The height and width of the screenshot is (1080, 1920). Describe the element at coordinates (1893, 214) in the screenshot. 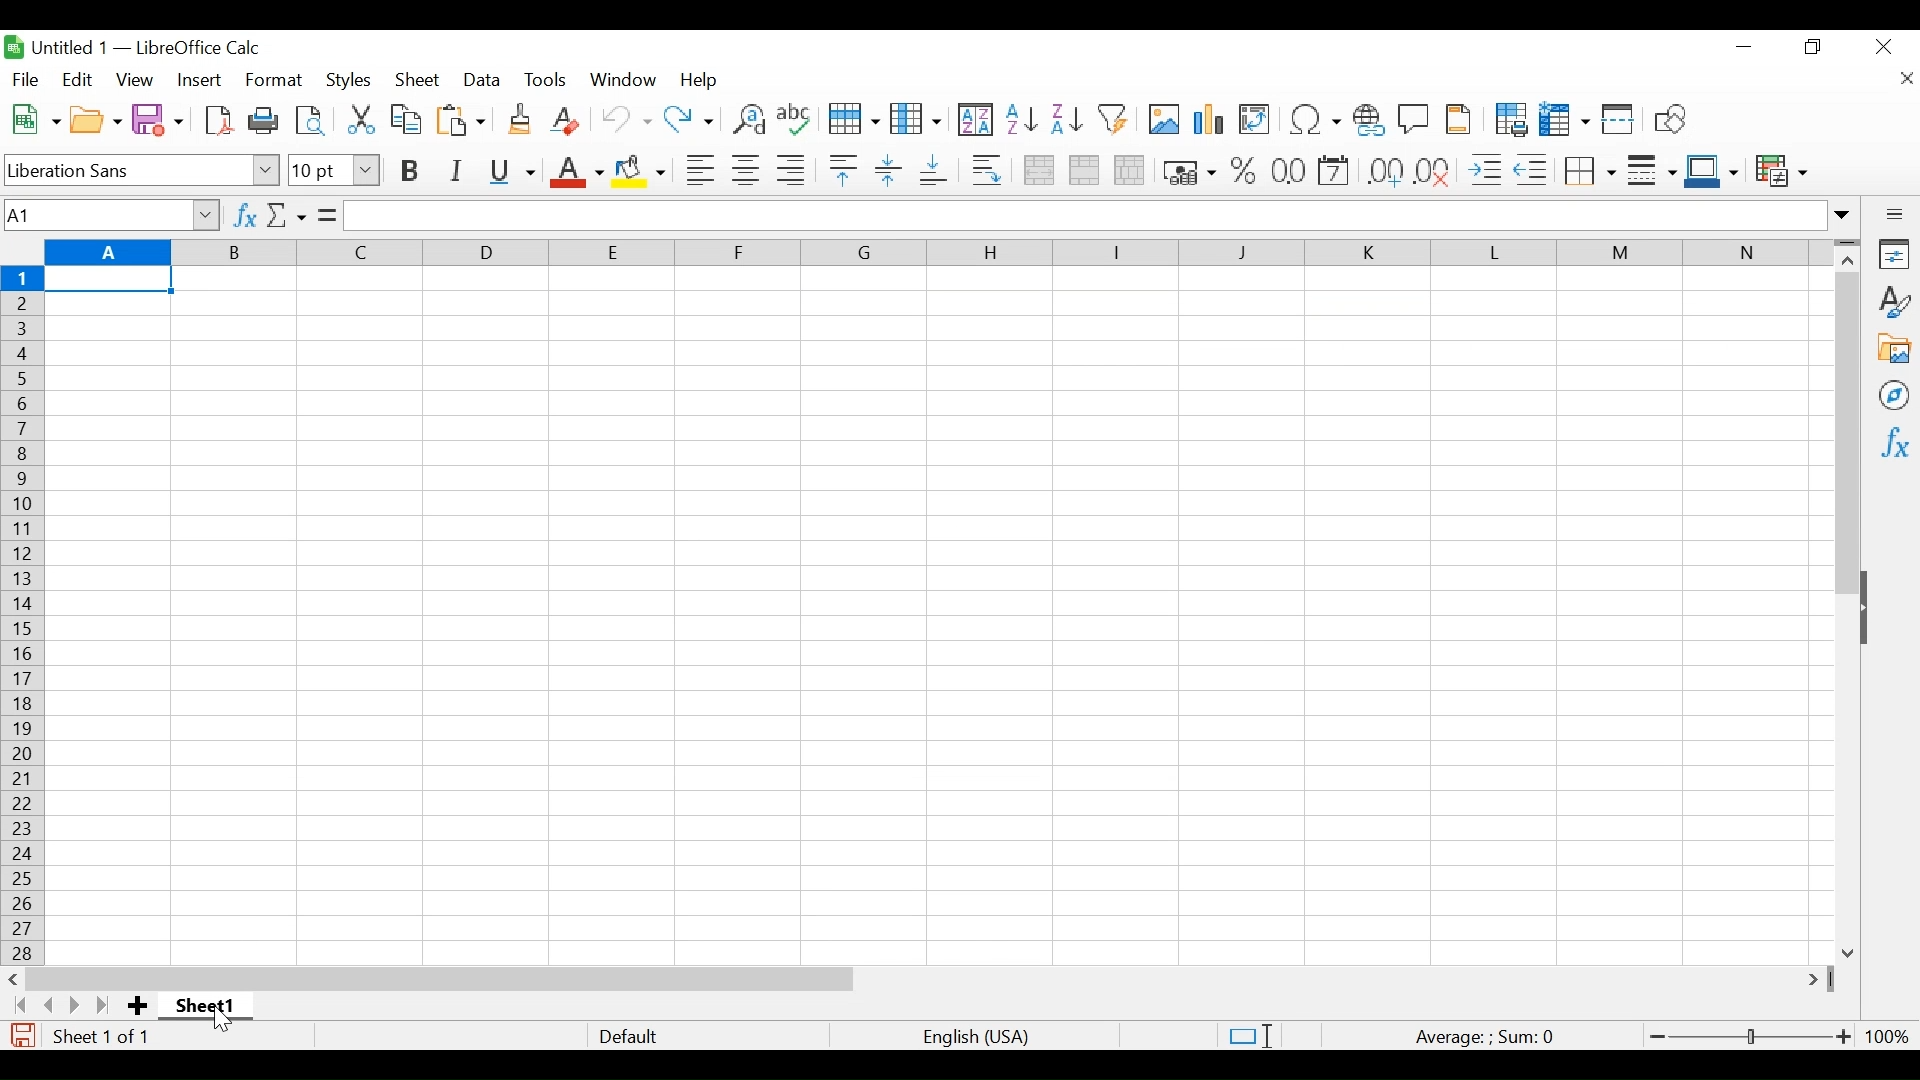

I see `Sidebar Settings` at that location.